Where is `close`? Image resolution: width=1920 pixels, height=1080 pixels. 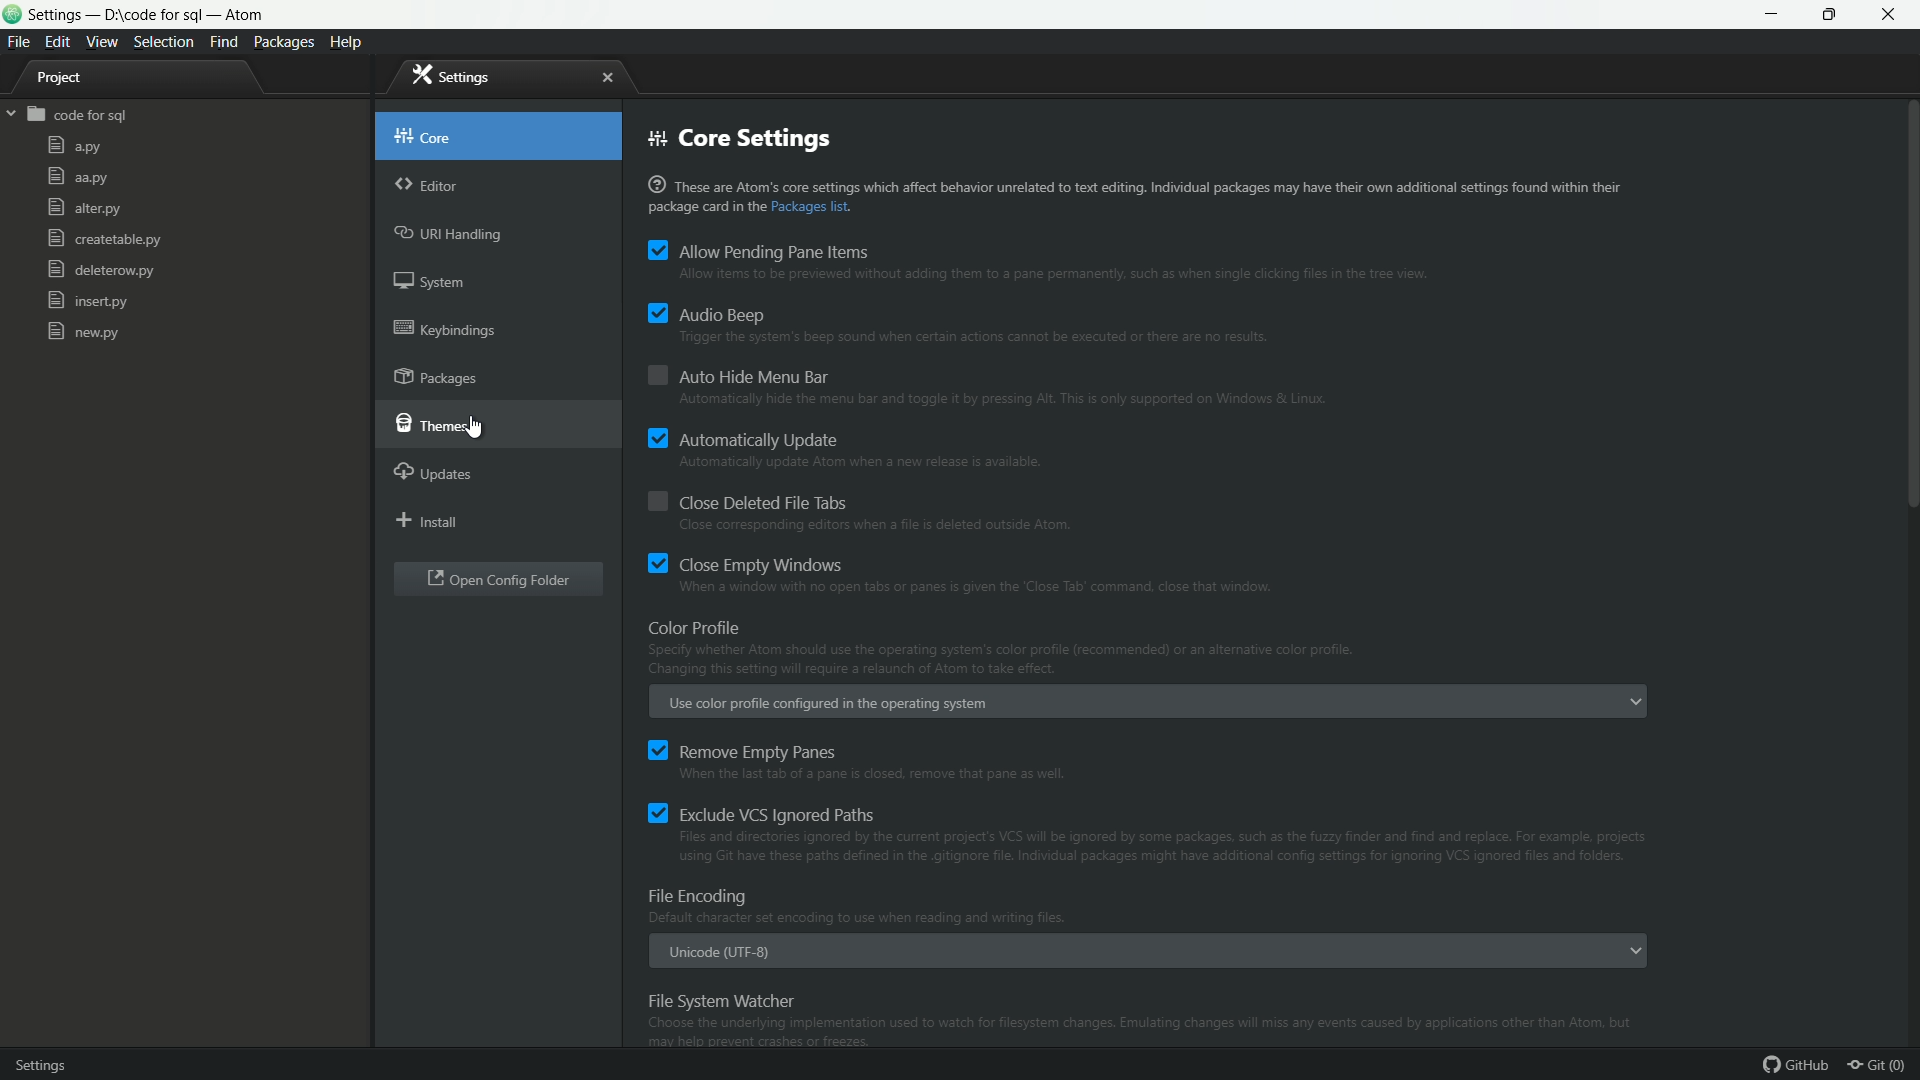
close is located at coordinates (607, 78).